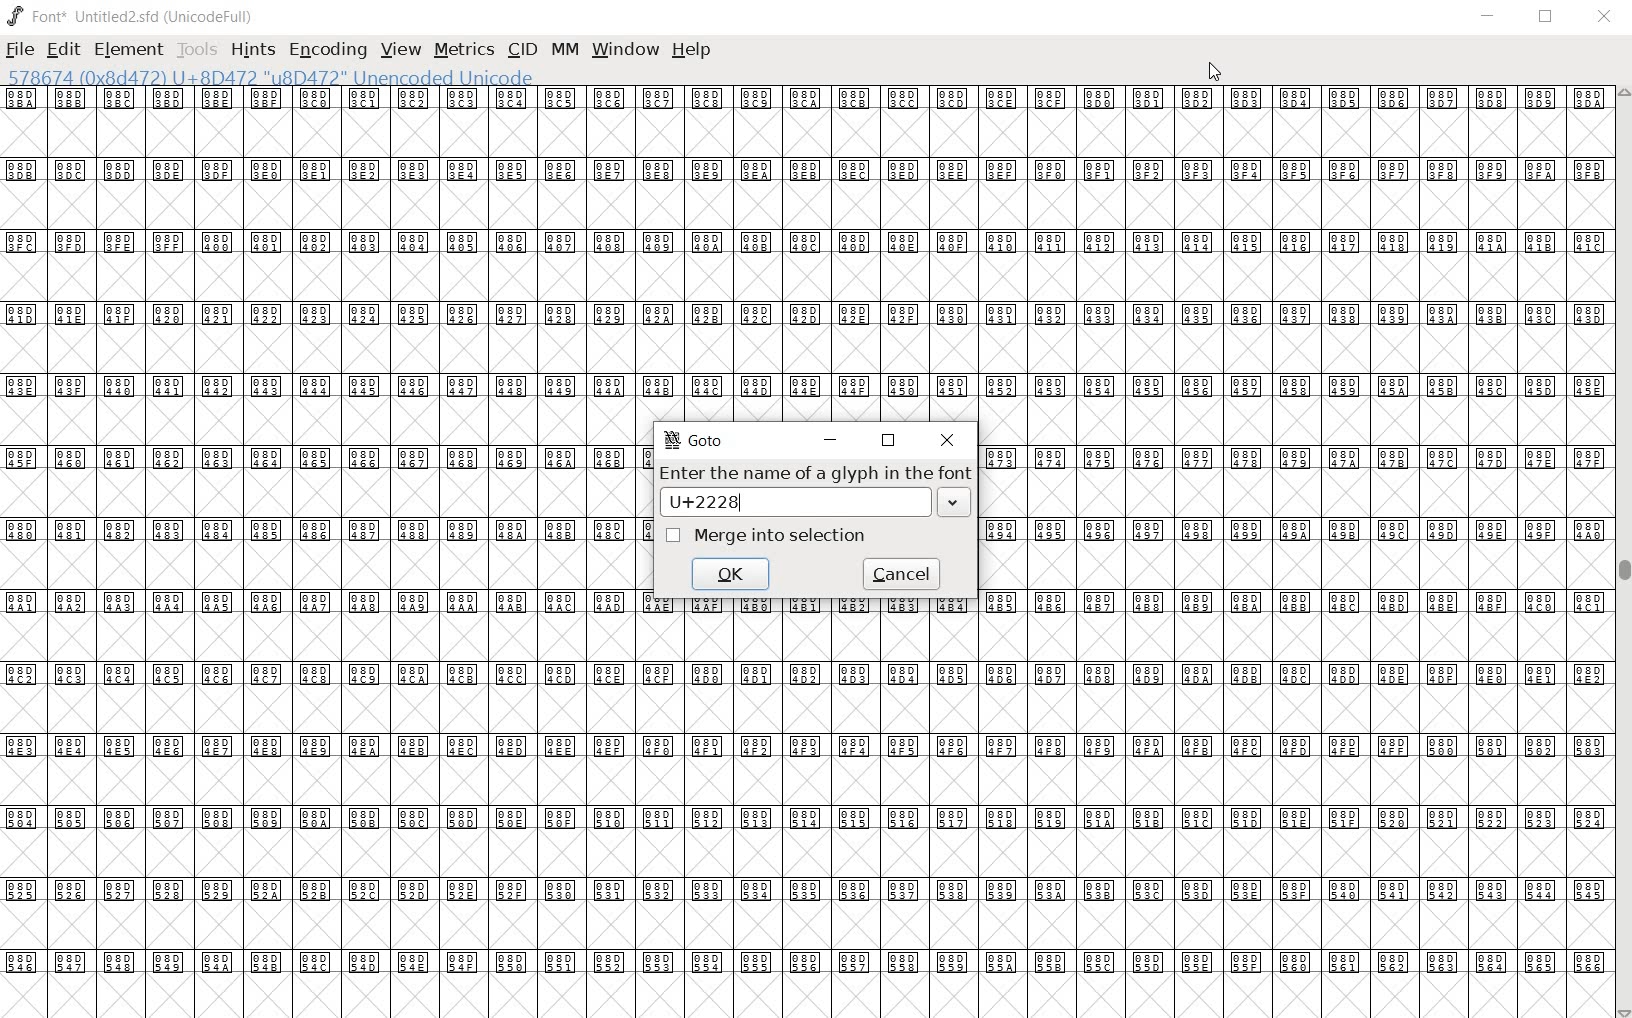 This screenshot has width=1632, height=1018. Describe the element at coordinates (627, 51) in the screenshot. I see `window` at that location.